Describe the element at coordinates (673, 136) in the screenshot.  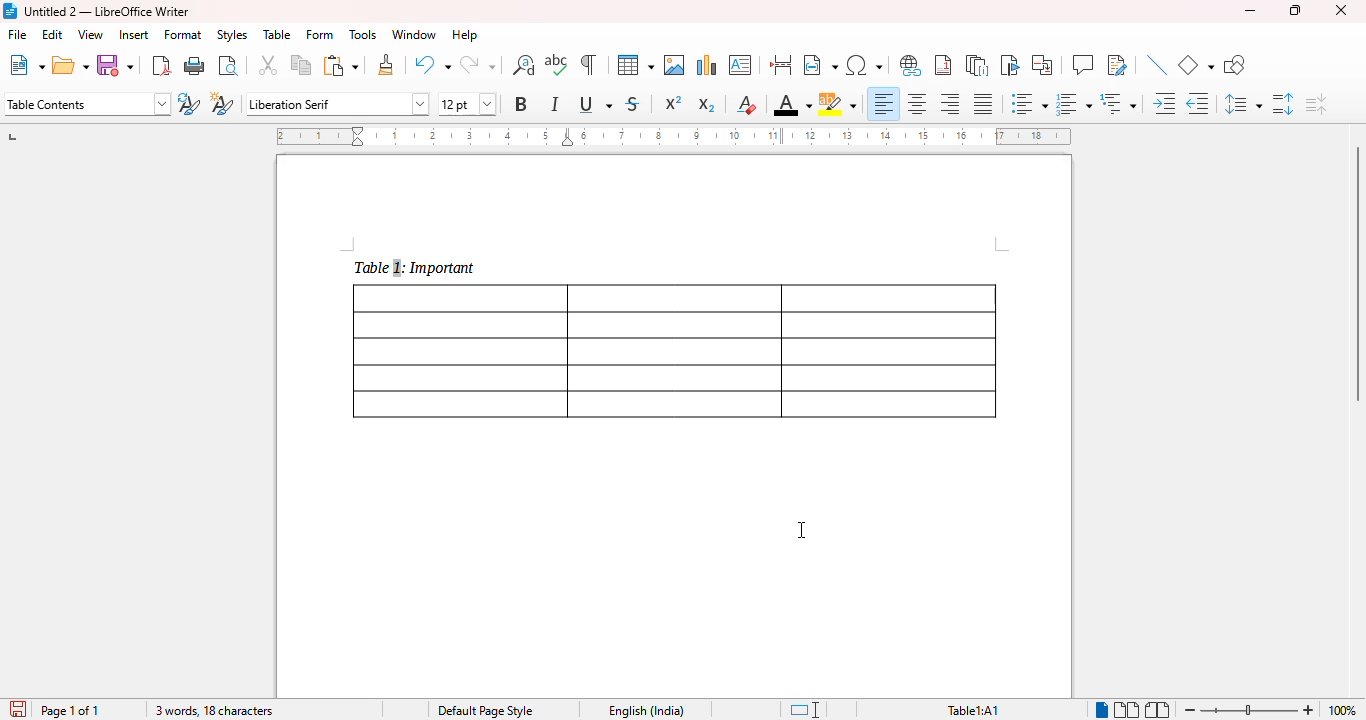
I see `ruler` at that location.